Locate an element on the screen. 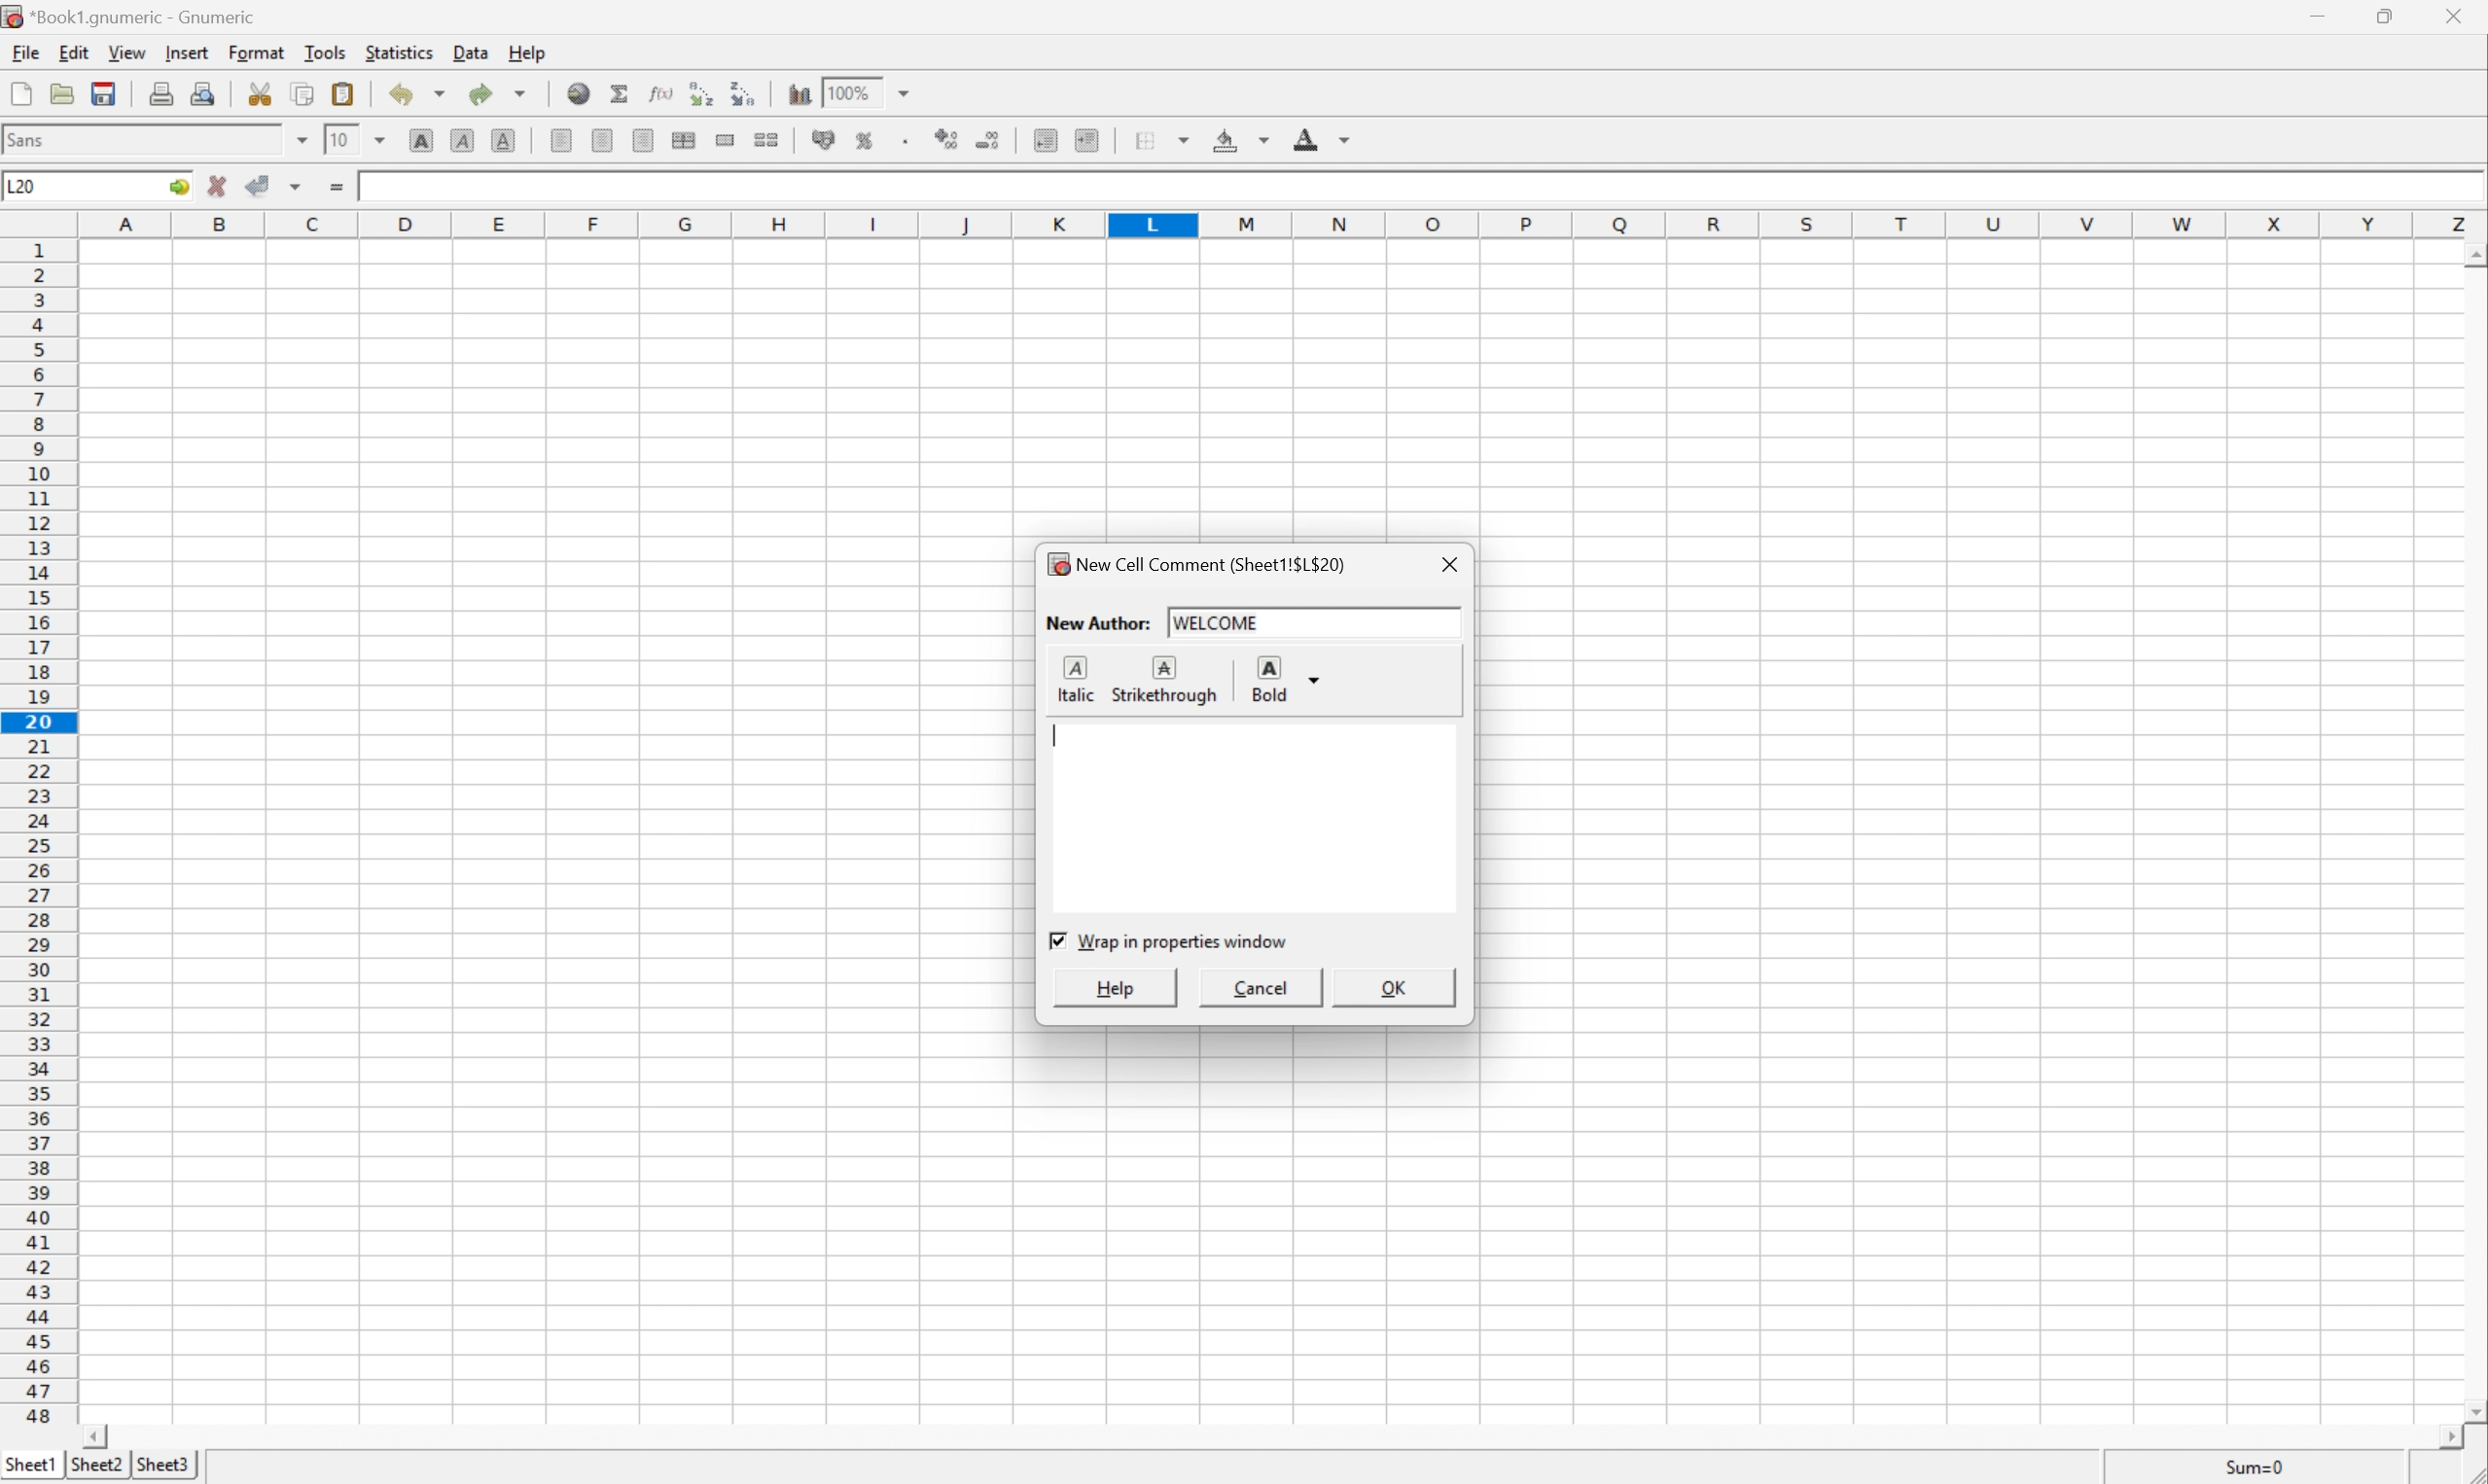 Image resolution: width=2488 pixels, height=1484 pixels. Bold is located at coordinates (1271, 679).